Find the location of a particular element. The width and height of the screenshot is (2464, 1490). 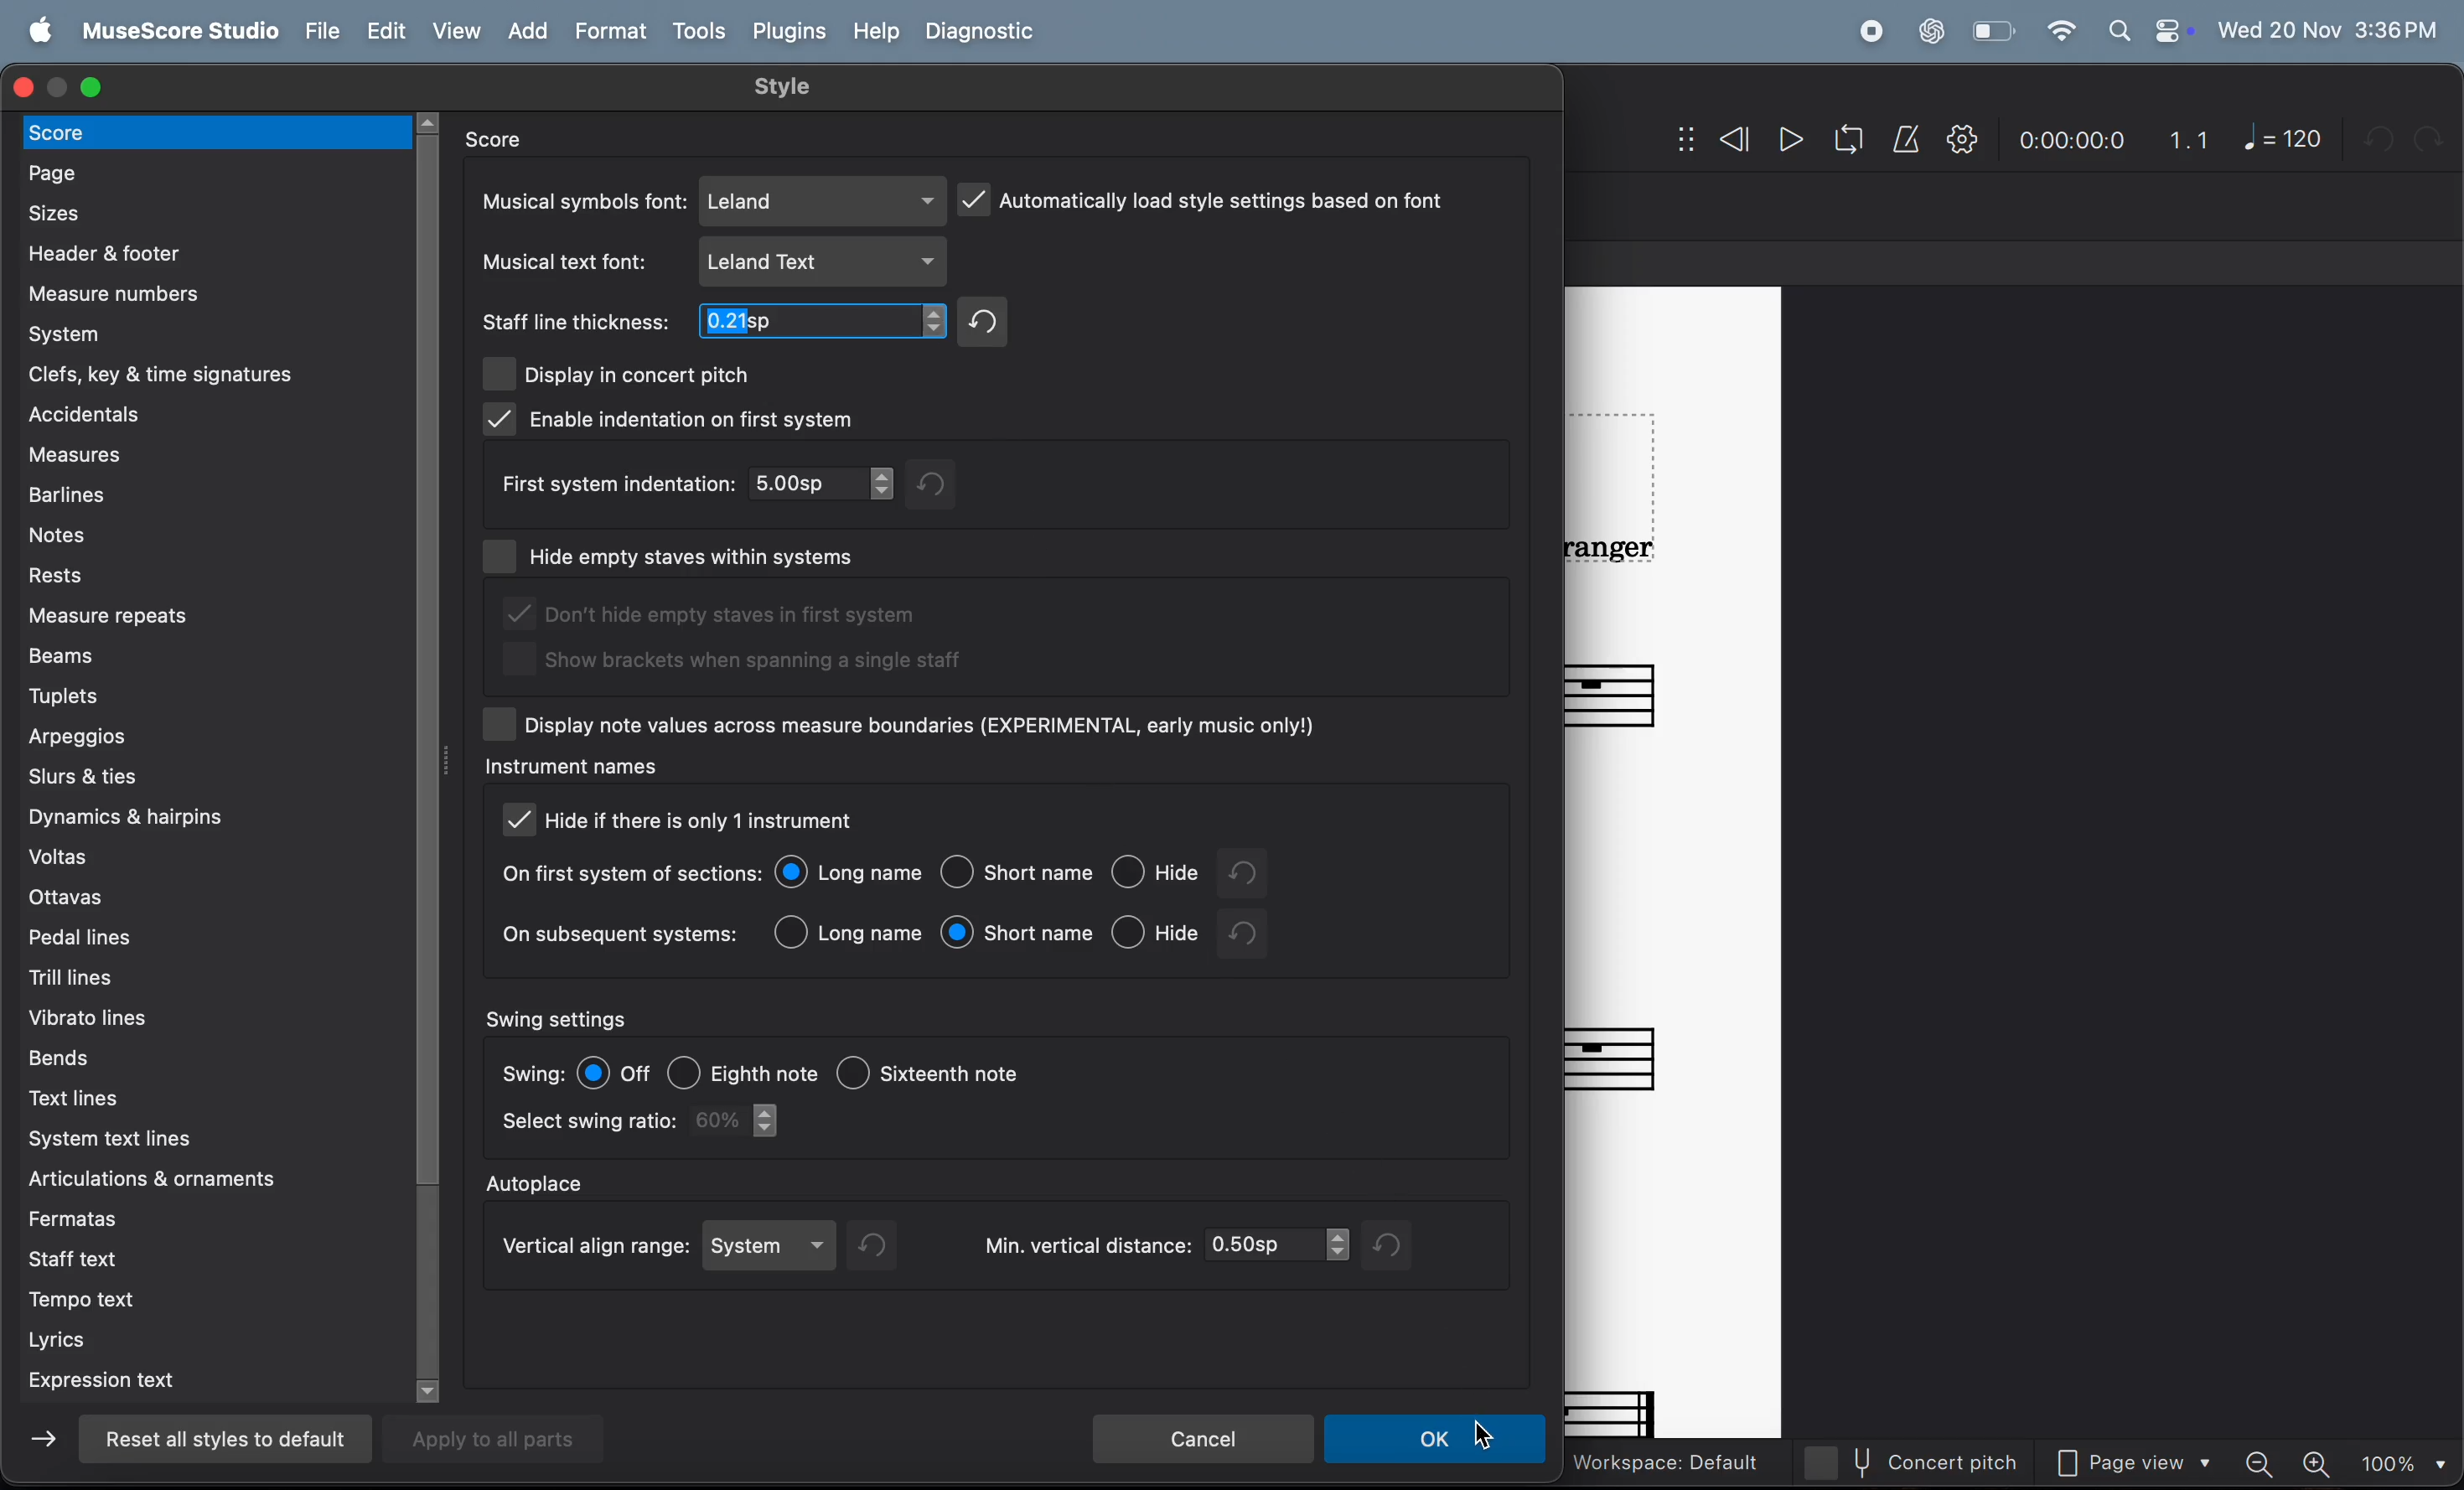

foward is located at coordinates (47, 1445).